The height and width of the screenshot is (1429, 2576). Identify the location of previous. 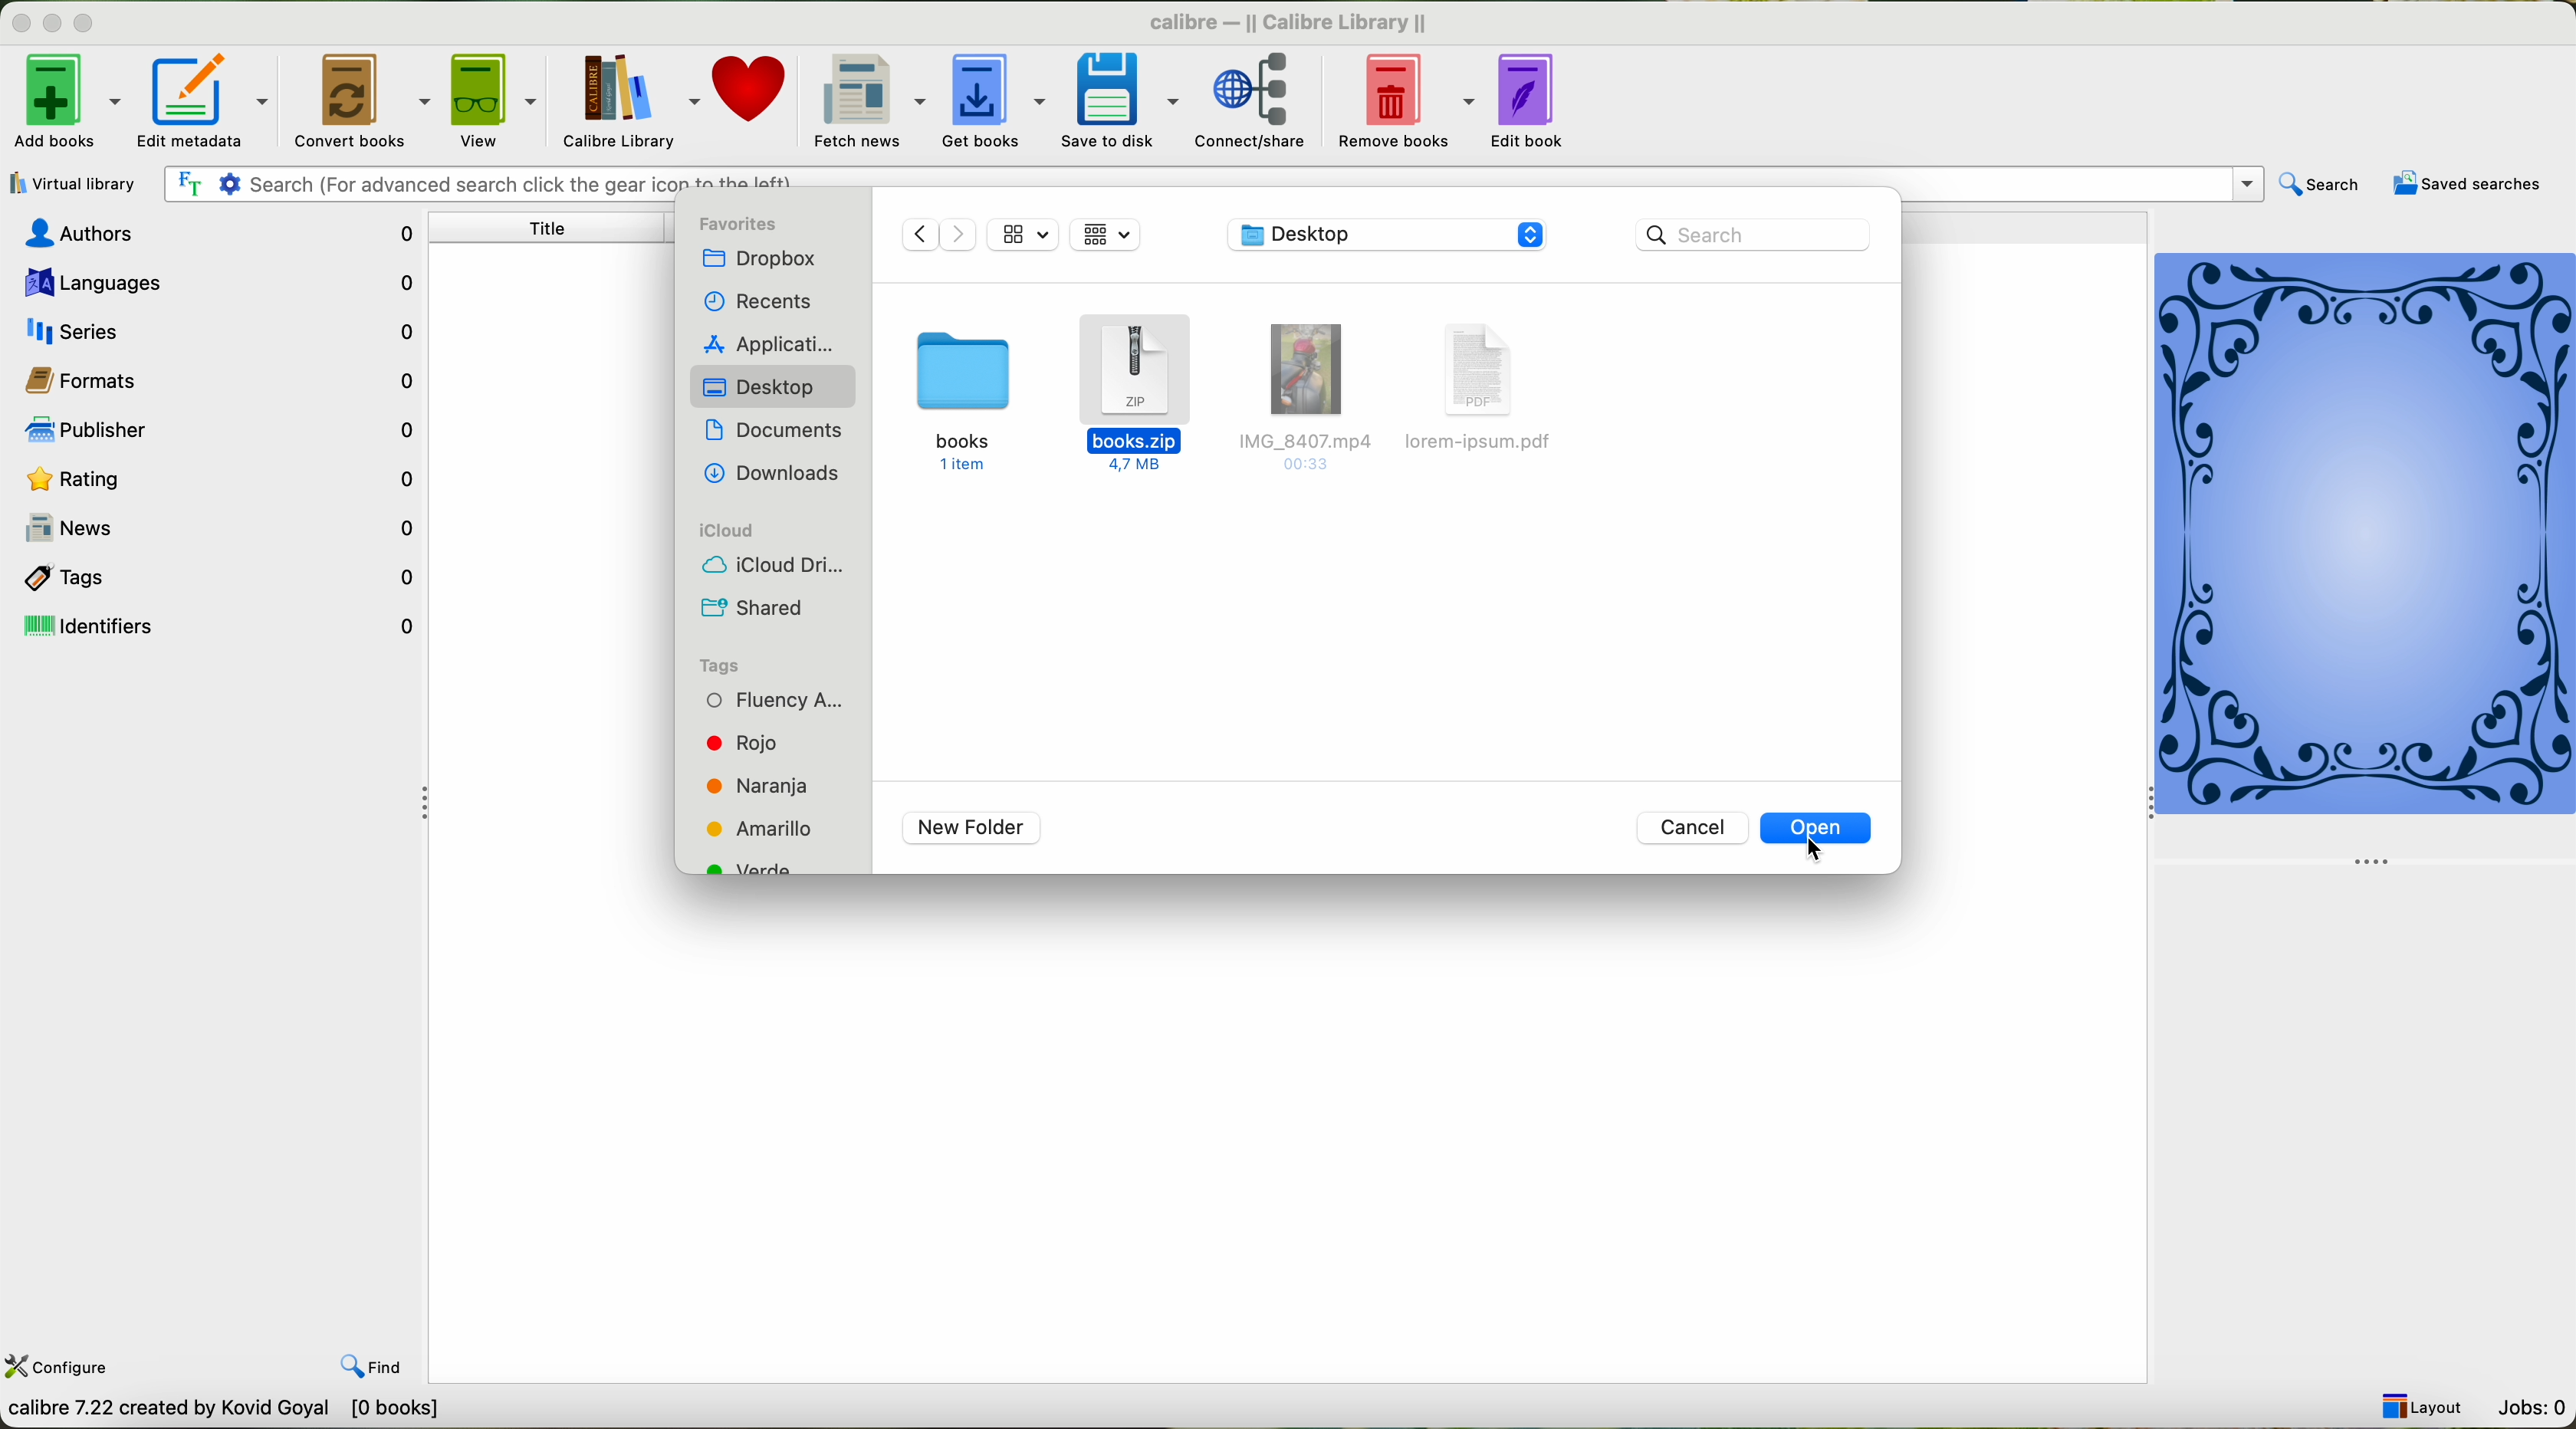
(913, 234).